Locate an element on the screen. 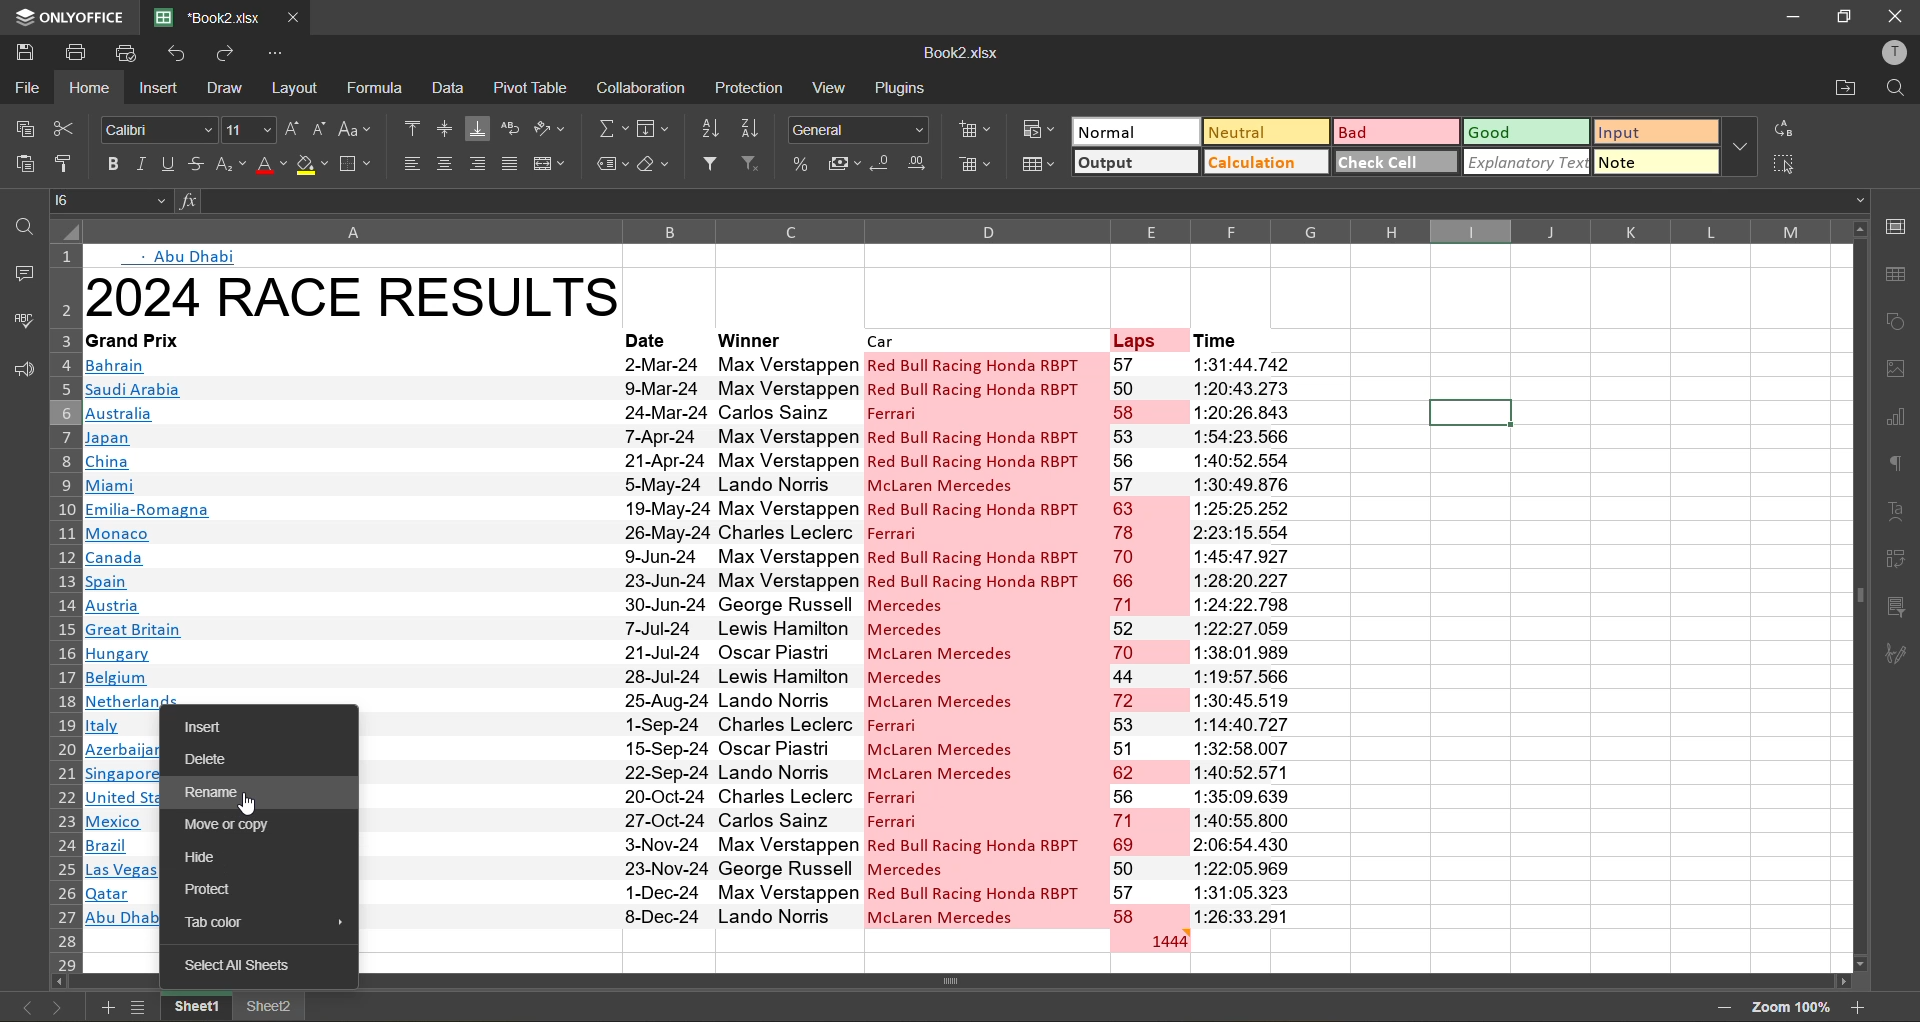 This screenshot has width=1920, height=1022. underline is located at coordinates (164, 166).